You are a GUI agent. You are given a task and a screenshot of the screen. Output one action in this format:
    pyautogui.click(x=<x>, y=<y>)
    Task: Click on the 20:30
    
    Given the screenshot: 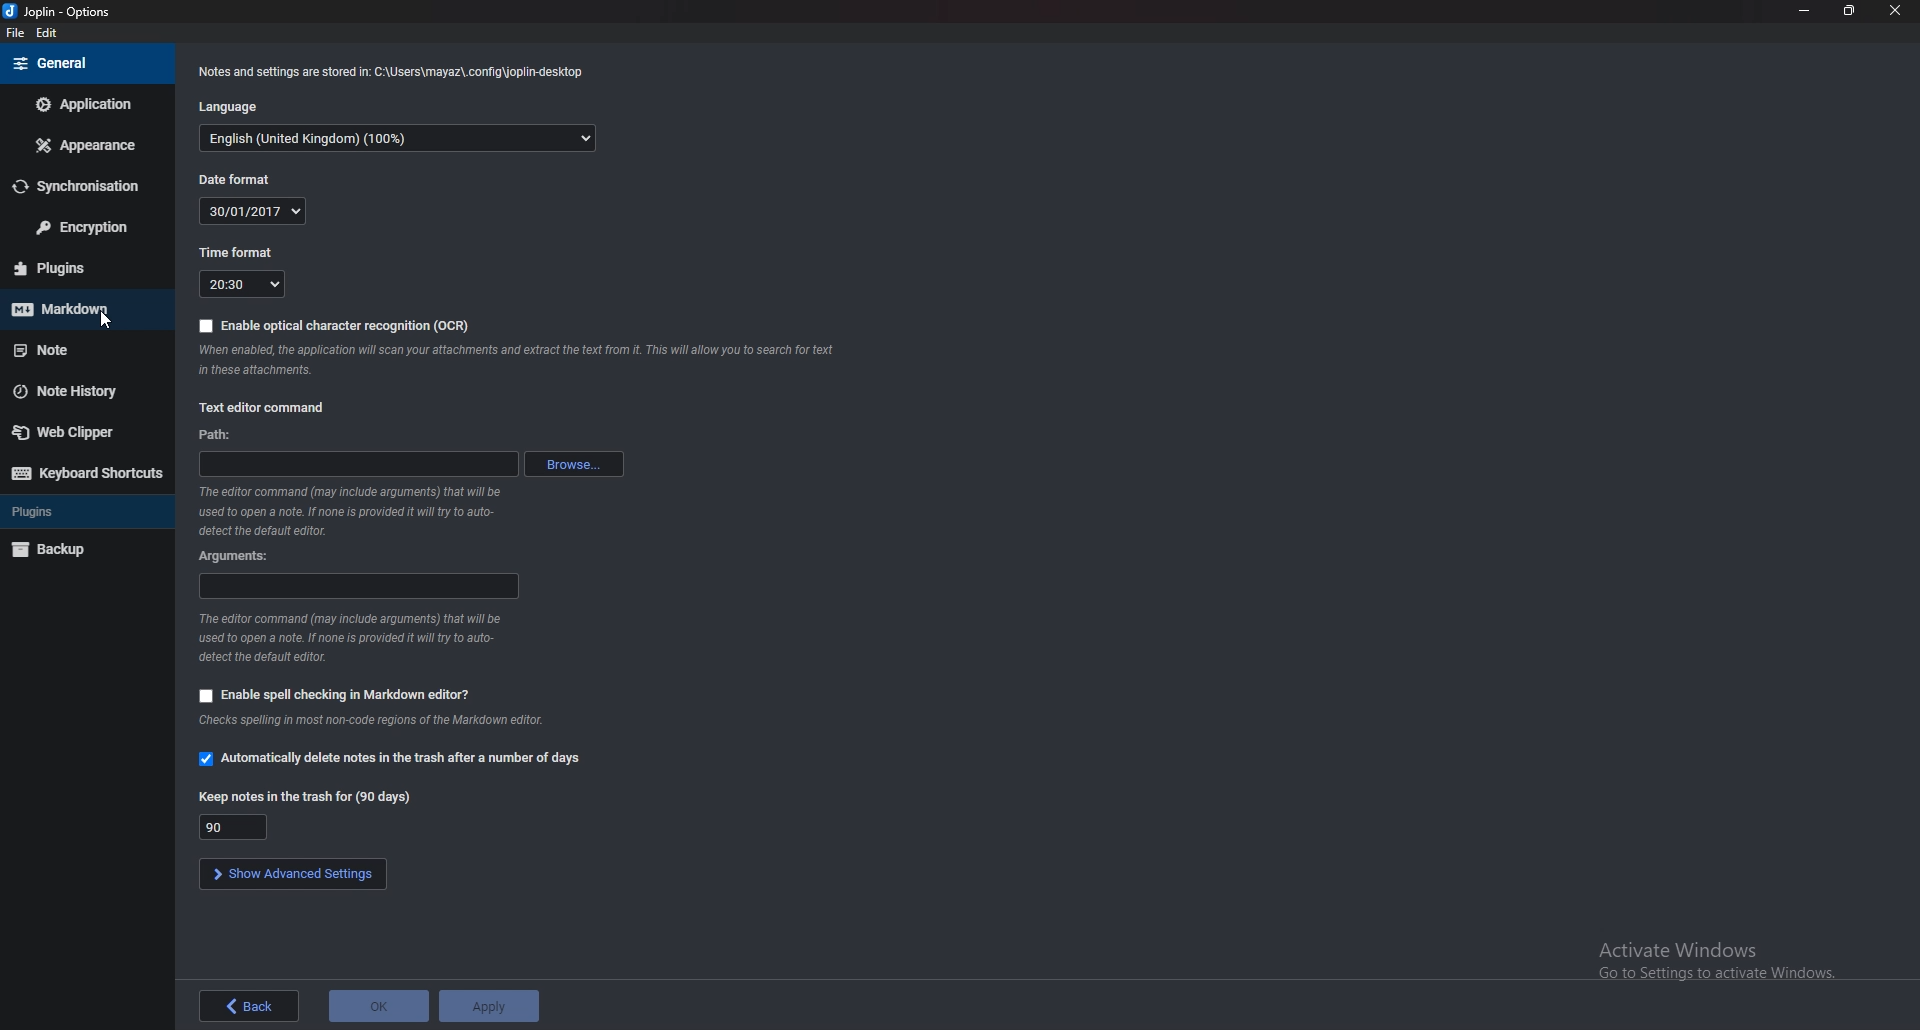 What is the action you would take?
    pyautogui.click(x=245, y=284)
    